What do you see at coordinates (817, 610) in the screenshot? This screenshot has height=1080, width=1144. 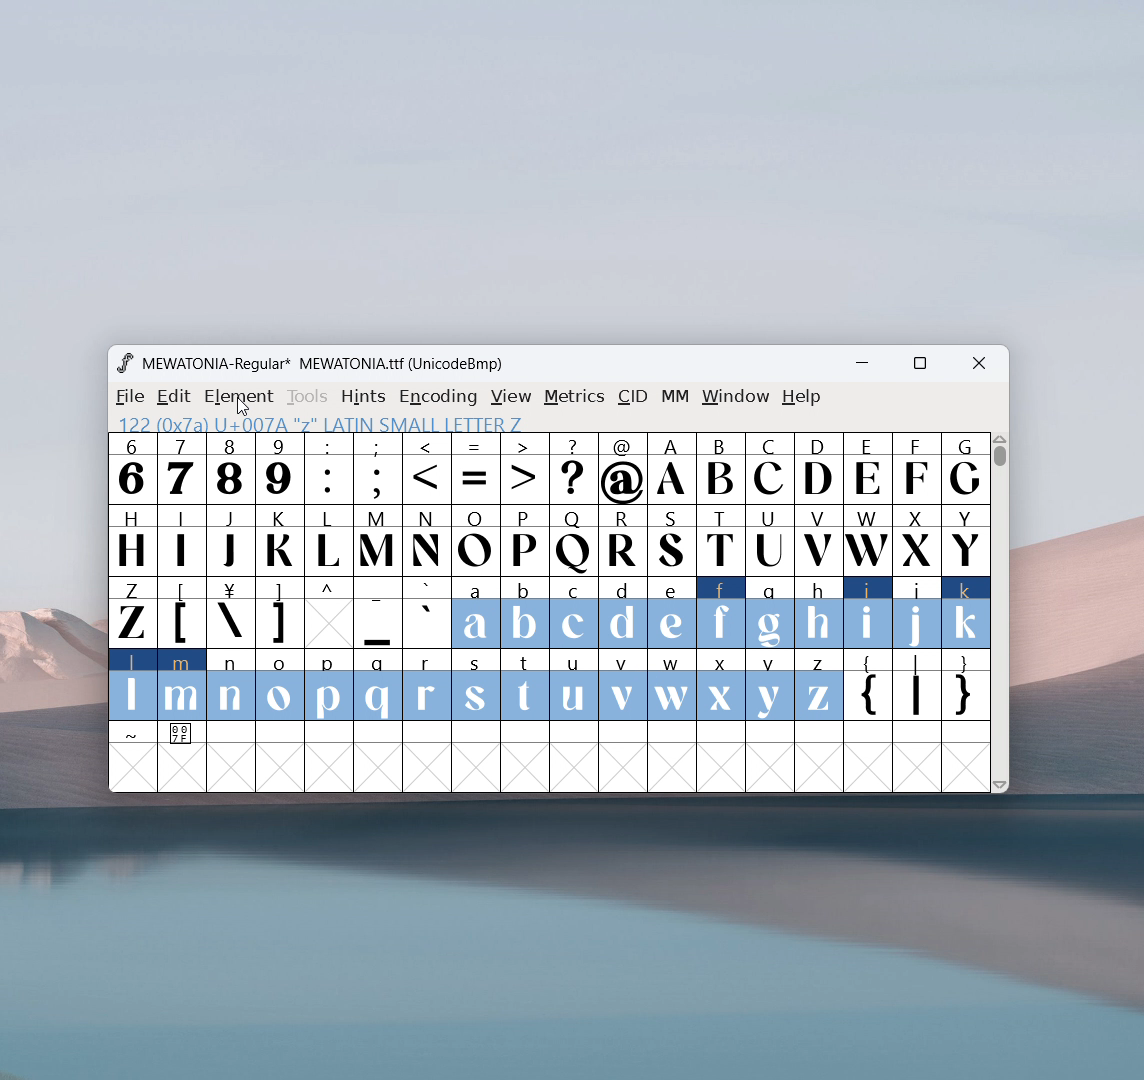 I see `h` at bounding box center [817, 610].